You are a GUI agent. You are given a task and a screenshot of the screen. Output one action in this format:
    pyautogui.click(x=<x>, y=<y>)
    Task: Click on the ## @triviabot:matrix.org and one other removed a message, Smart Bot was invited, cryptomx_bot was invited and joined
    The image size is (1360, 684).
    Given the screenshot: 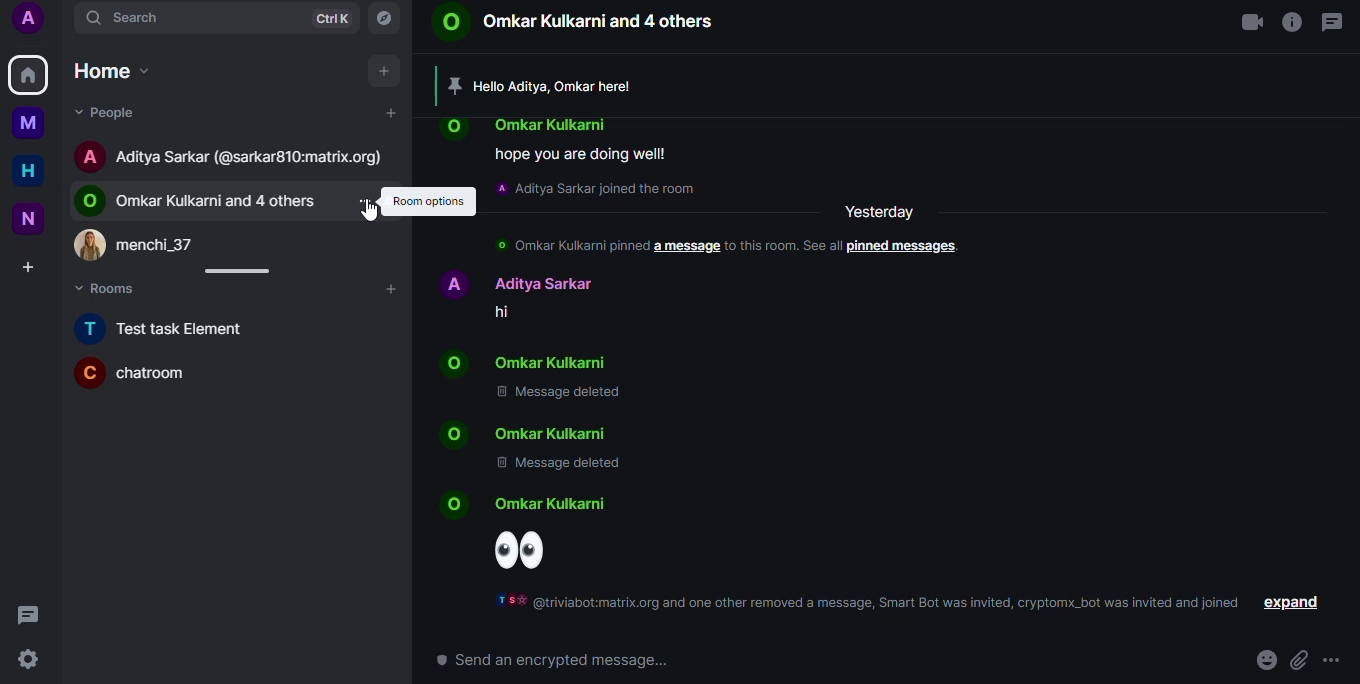 What is the action you would take?
    pyautogui.click(x=868, y=603)
    